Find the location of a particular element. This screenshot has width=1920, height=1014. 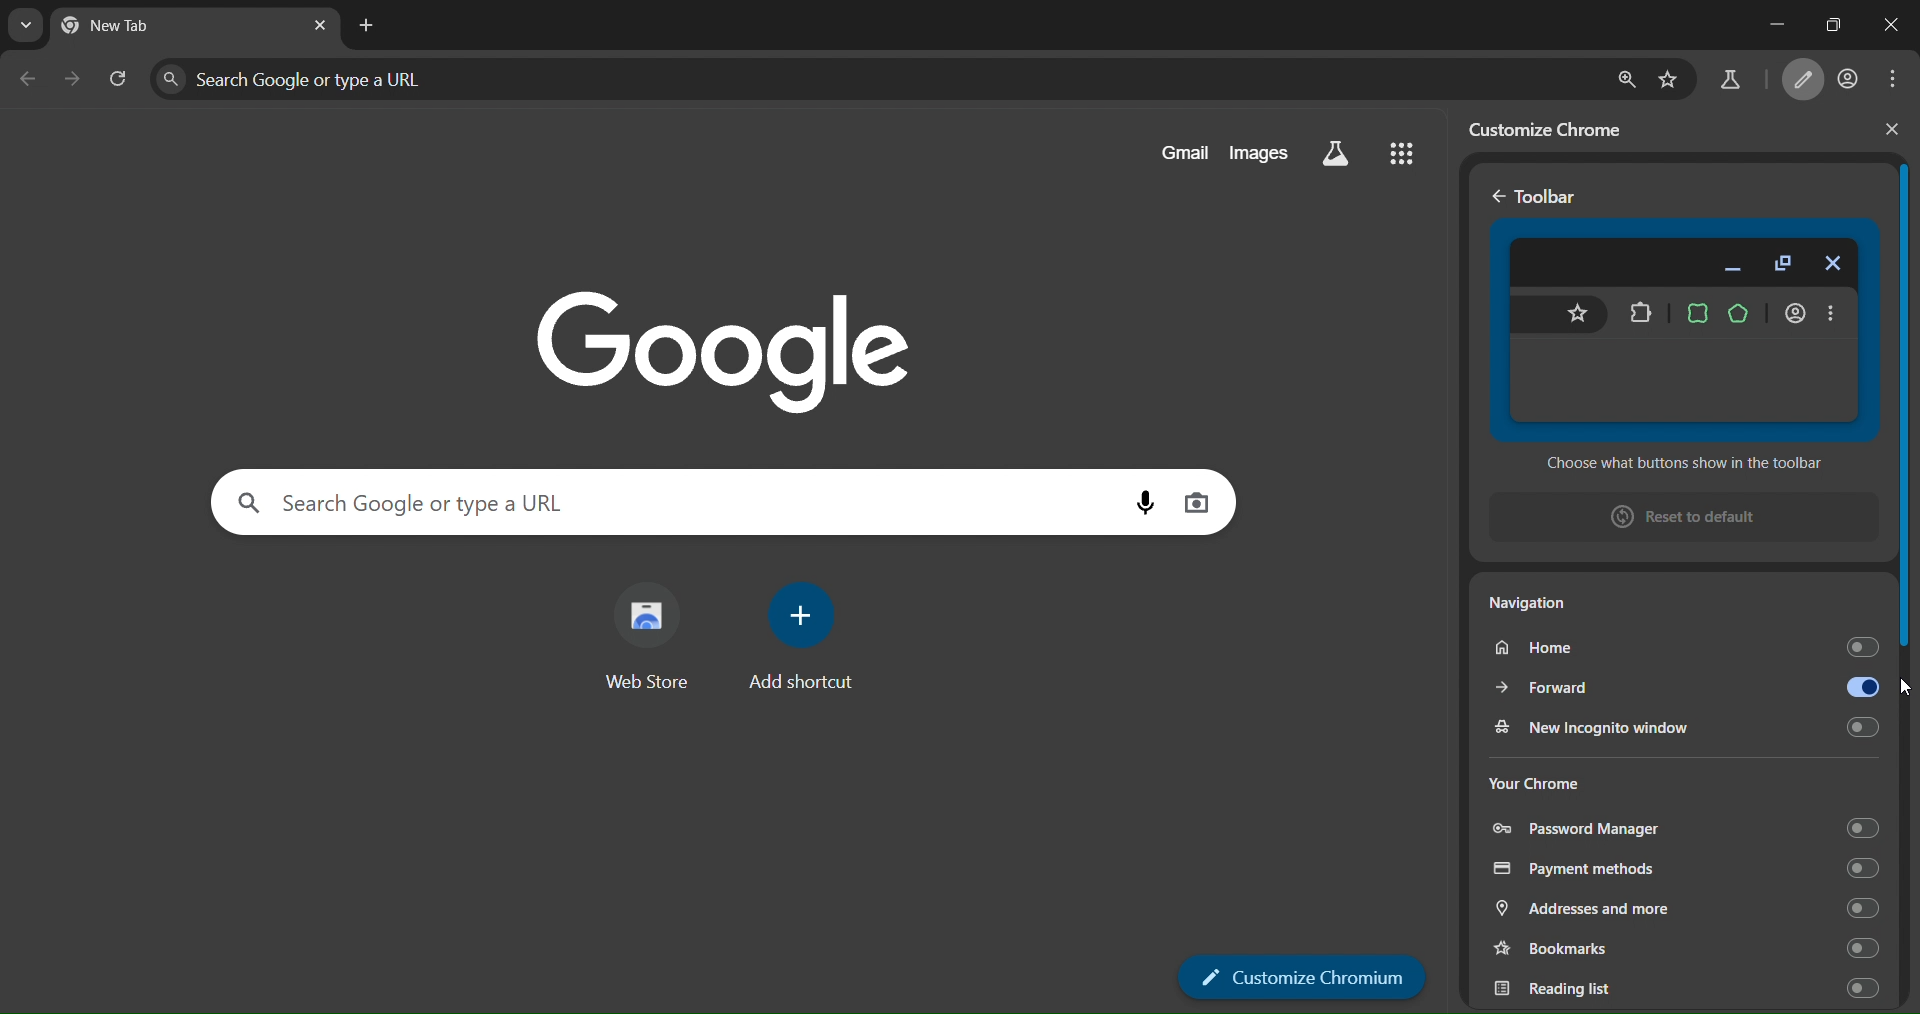

search tabs is located at coordinates (28, 27).